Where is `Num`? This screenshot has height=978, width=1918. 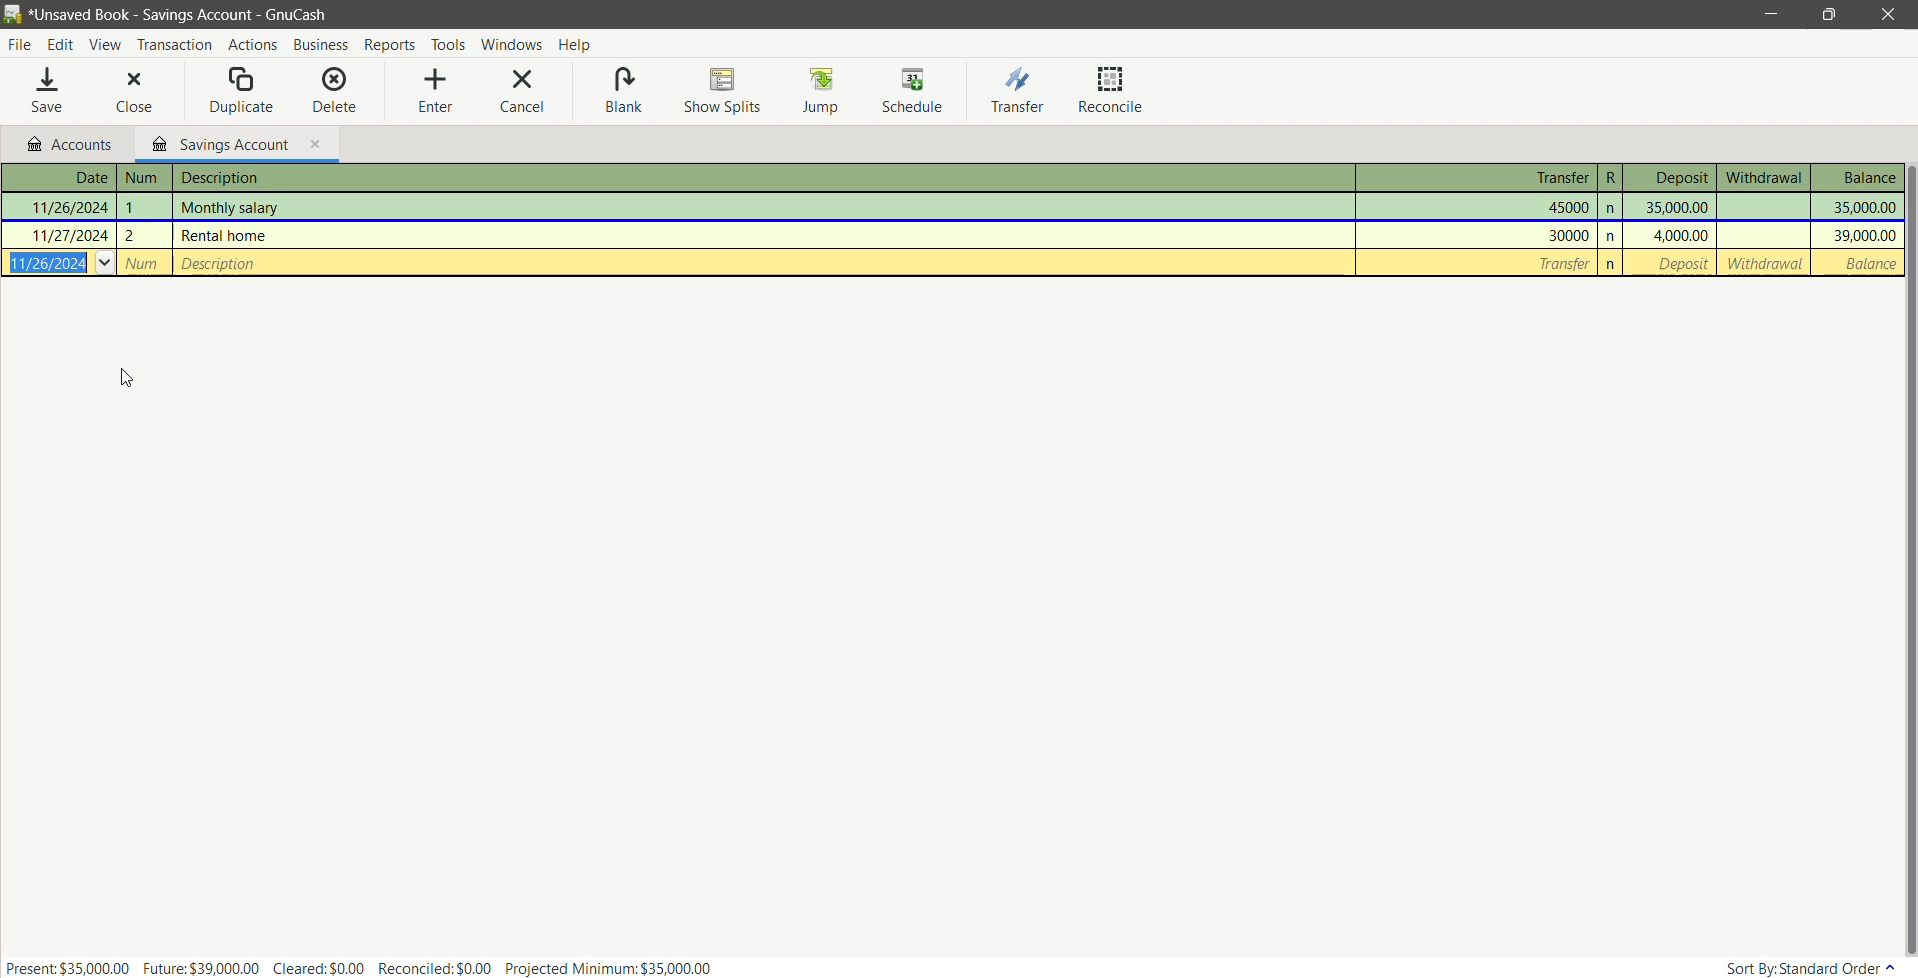
Num is located at coordinates (146, 179).